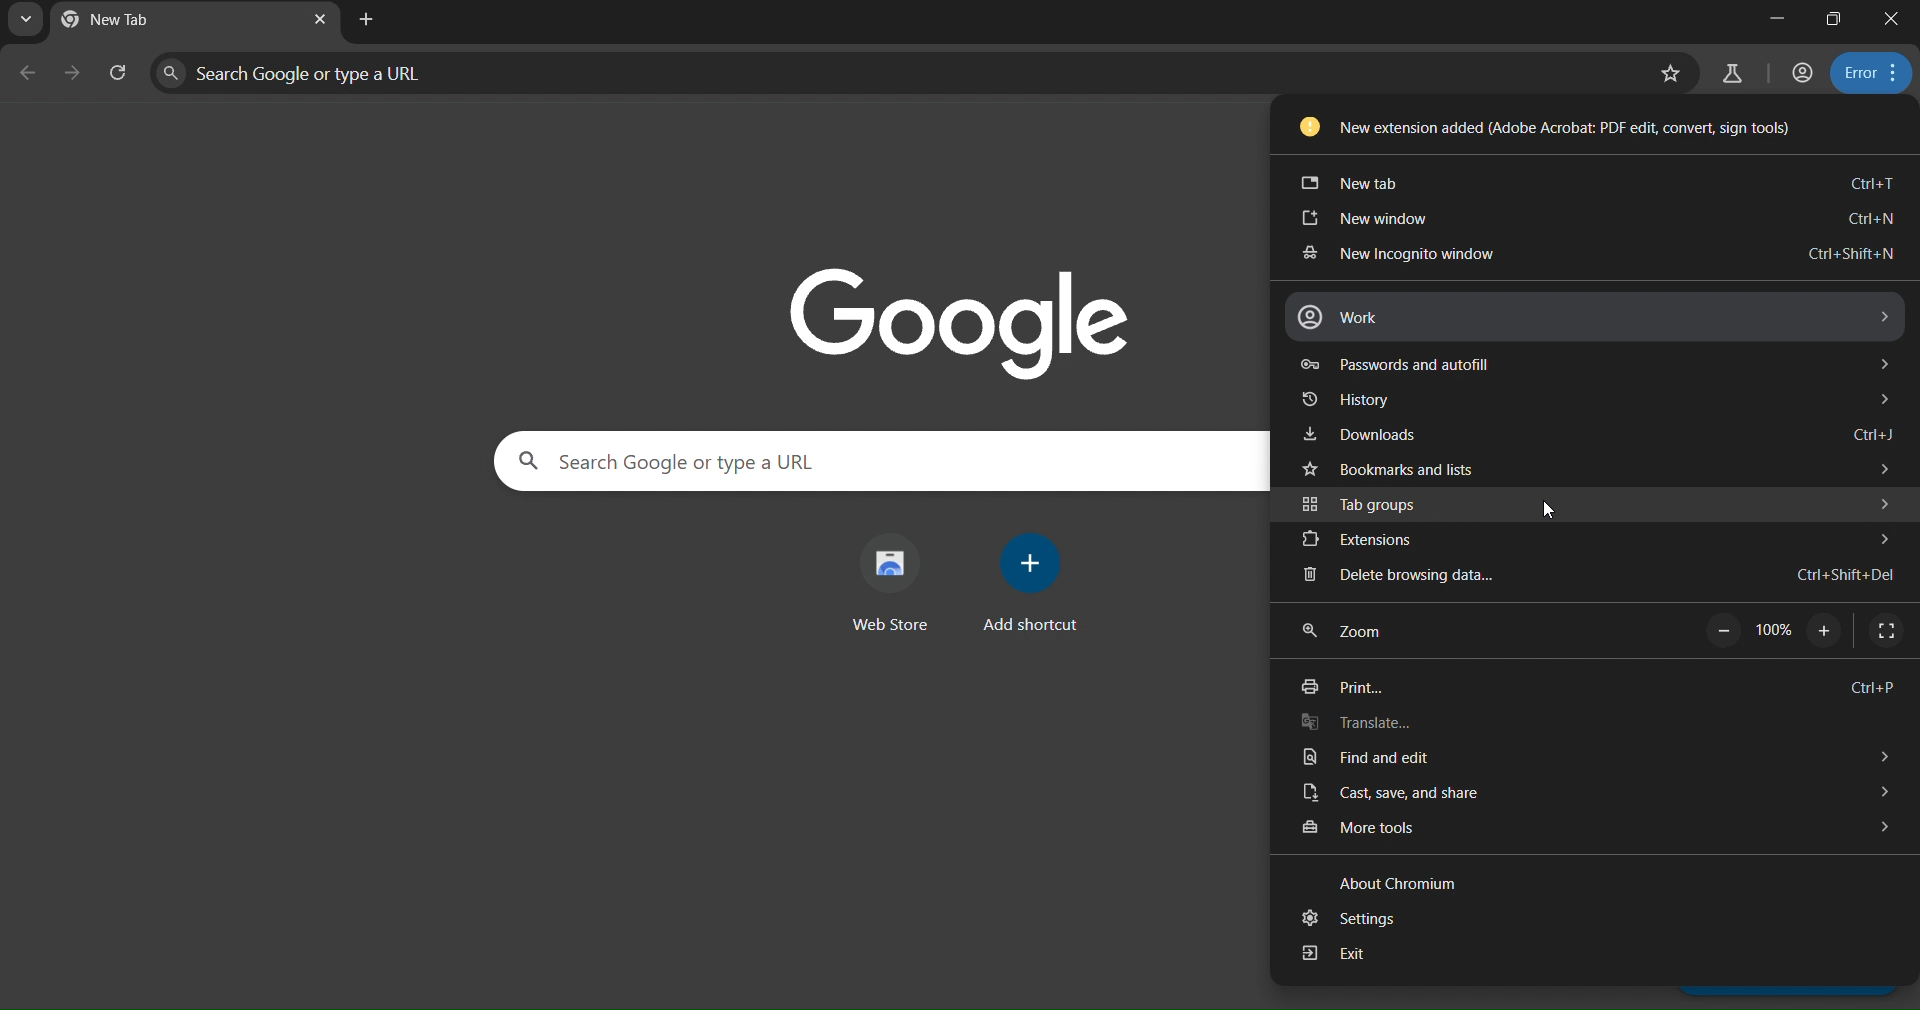  What do you see at coordinates (1602, 178) in the screenshot?
I see `new tab` at bounding box center [1602, 178].